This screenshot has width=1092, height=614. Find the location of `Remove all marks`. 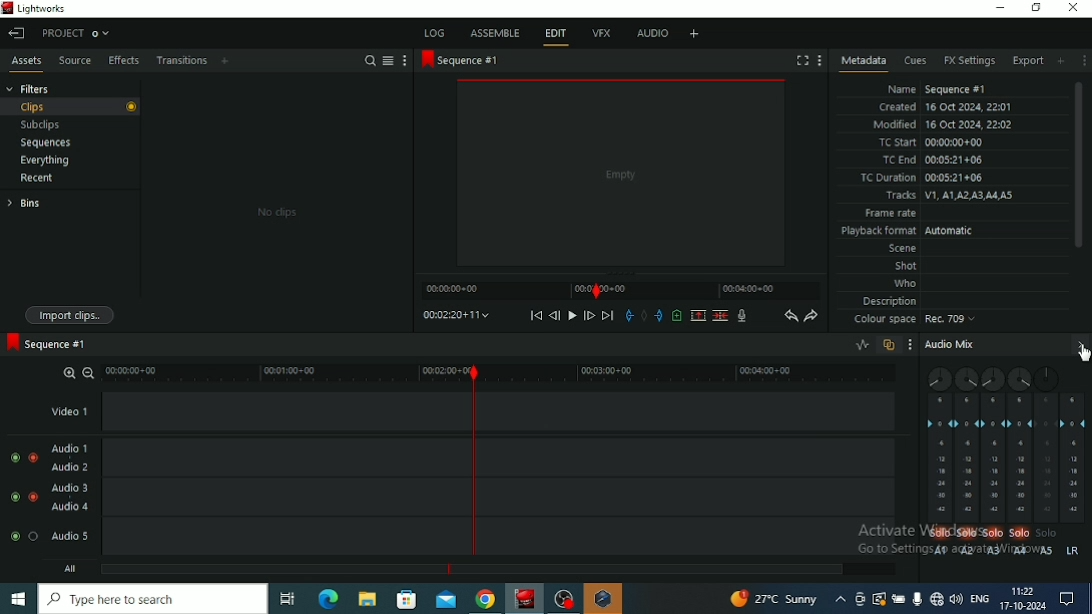

Remove all marks is located at coordinates (643, 315).